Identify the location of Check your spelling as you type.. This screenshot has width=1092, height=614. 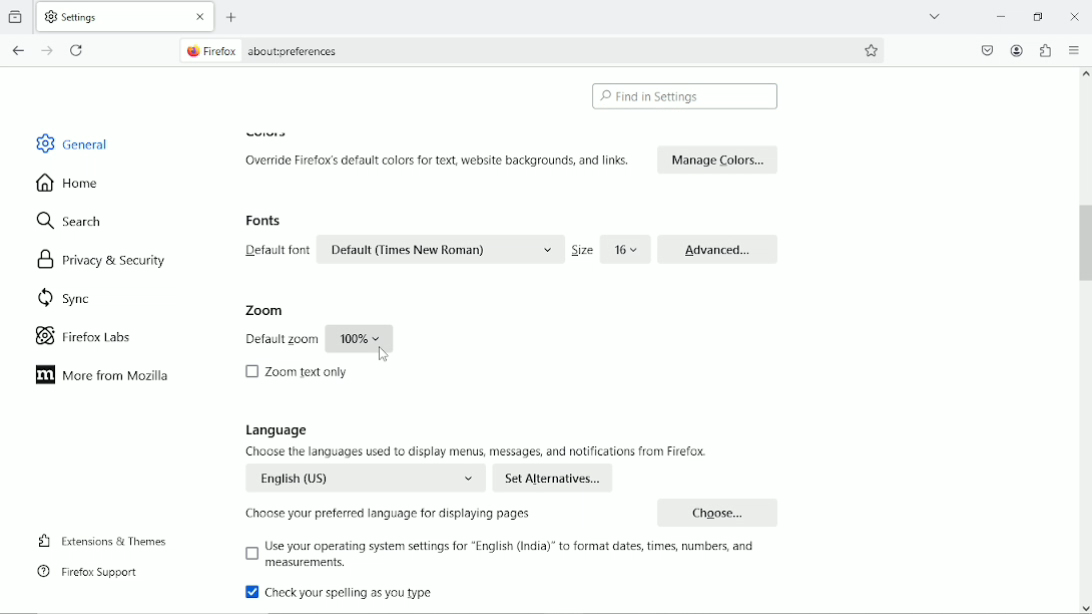
(342, 594).